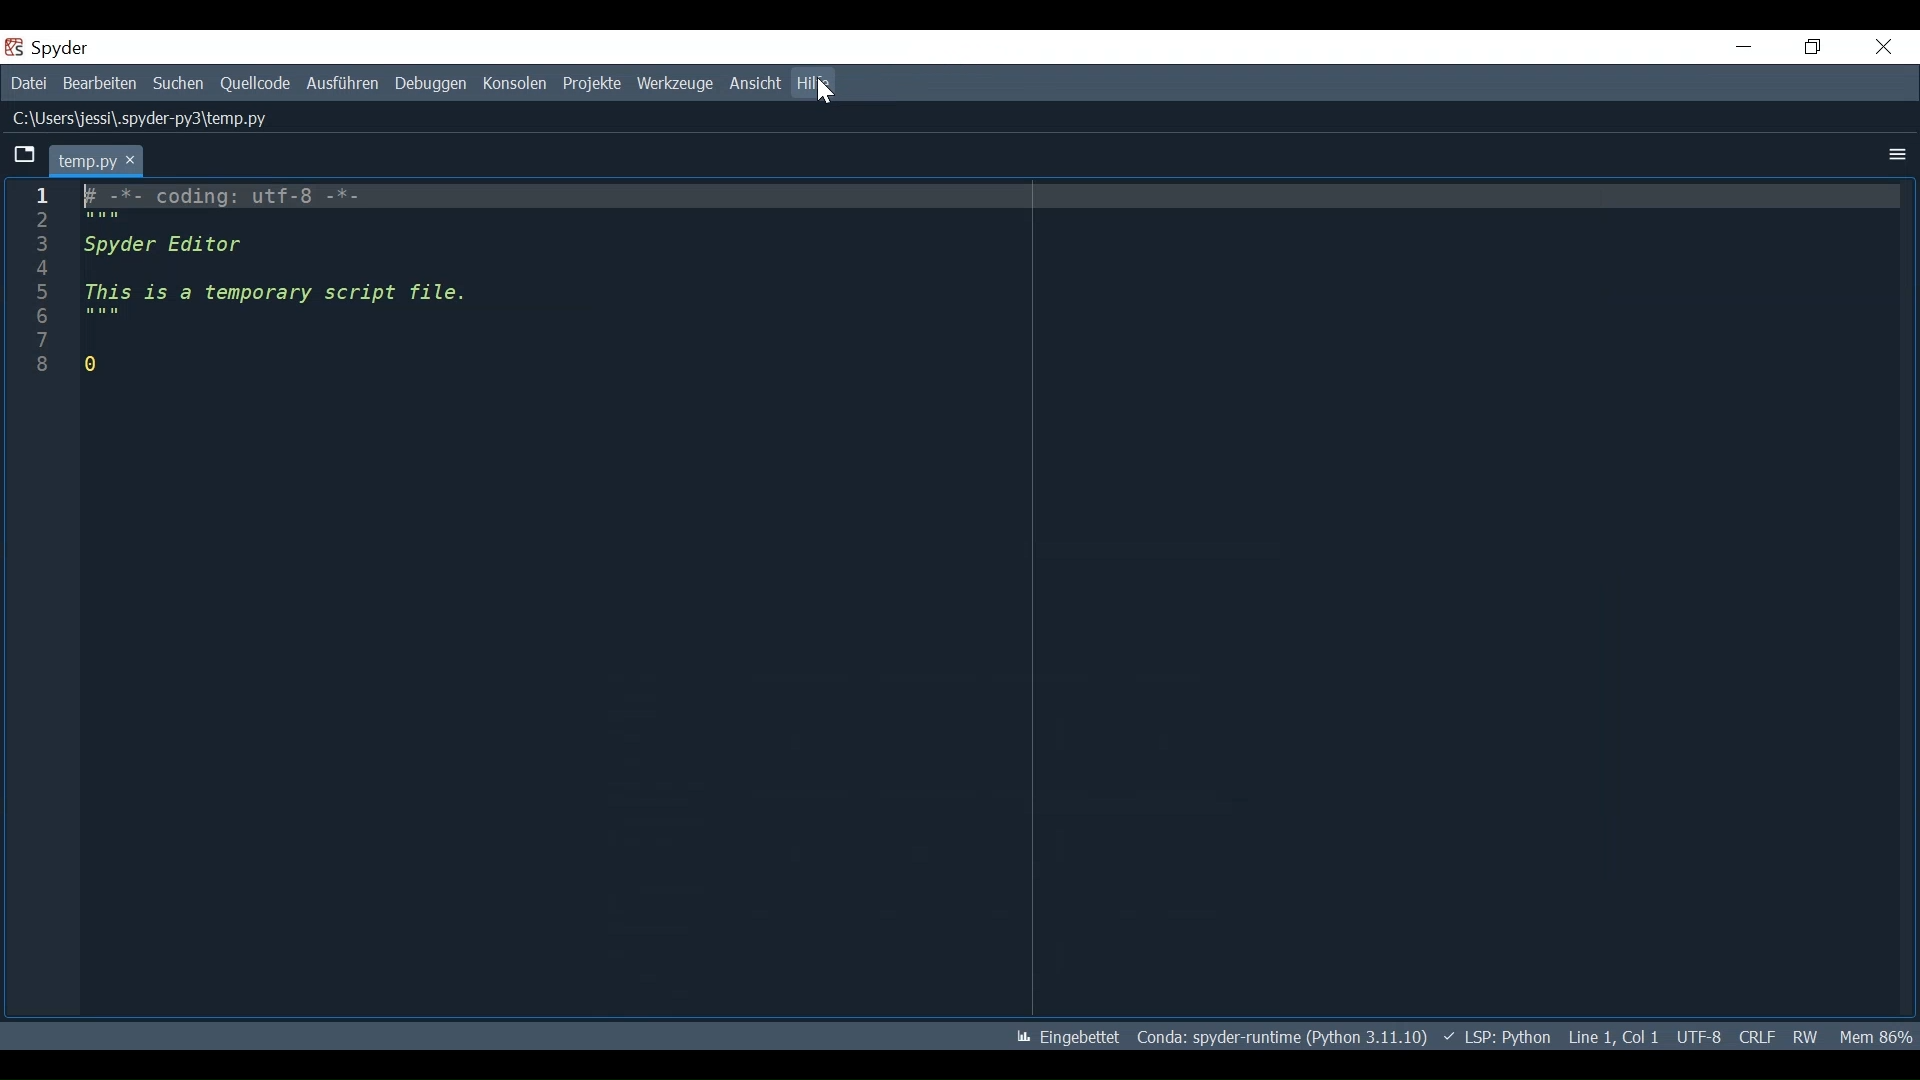 Image resolution: width=1920 pixels, height=1080 pixels. I want to click on Cursor, so click(823, 93).